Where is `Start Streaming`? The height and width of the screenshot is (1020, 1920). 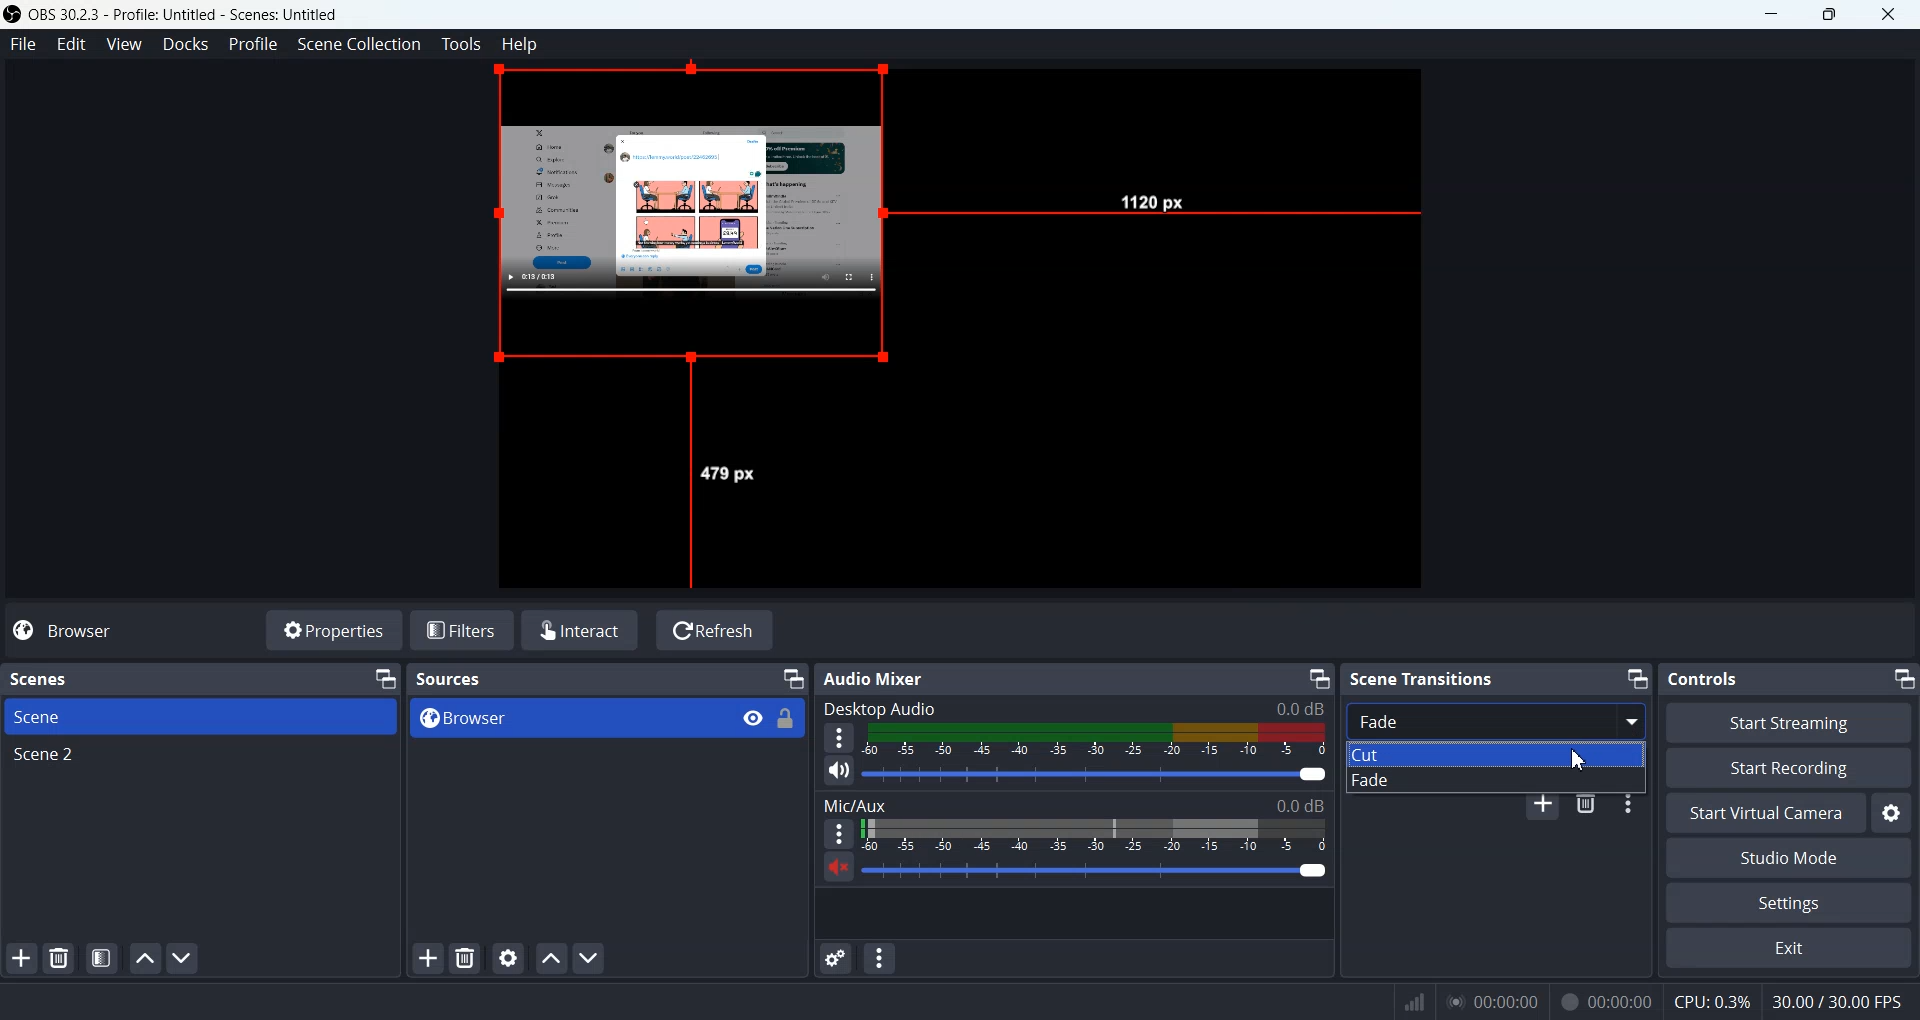
Start Streaming is located at coordinates (1787, 722).